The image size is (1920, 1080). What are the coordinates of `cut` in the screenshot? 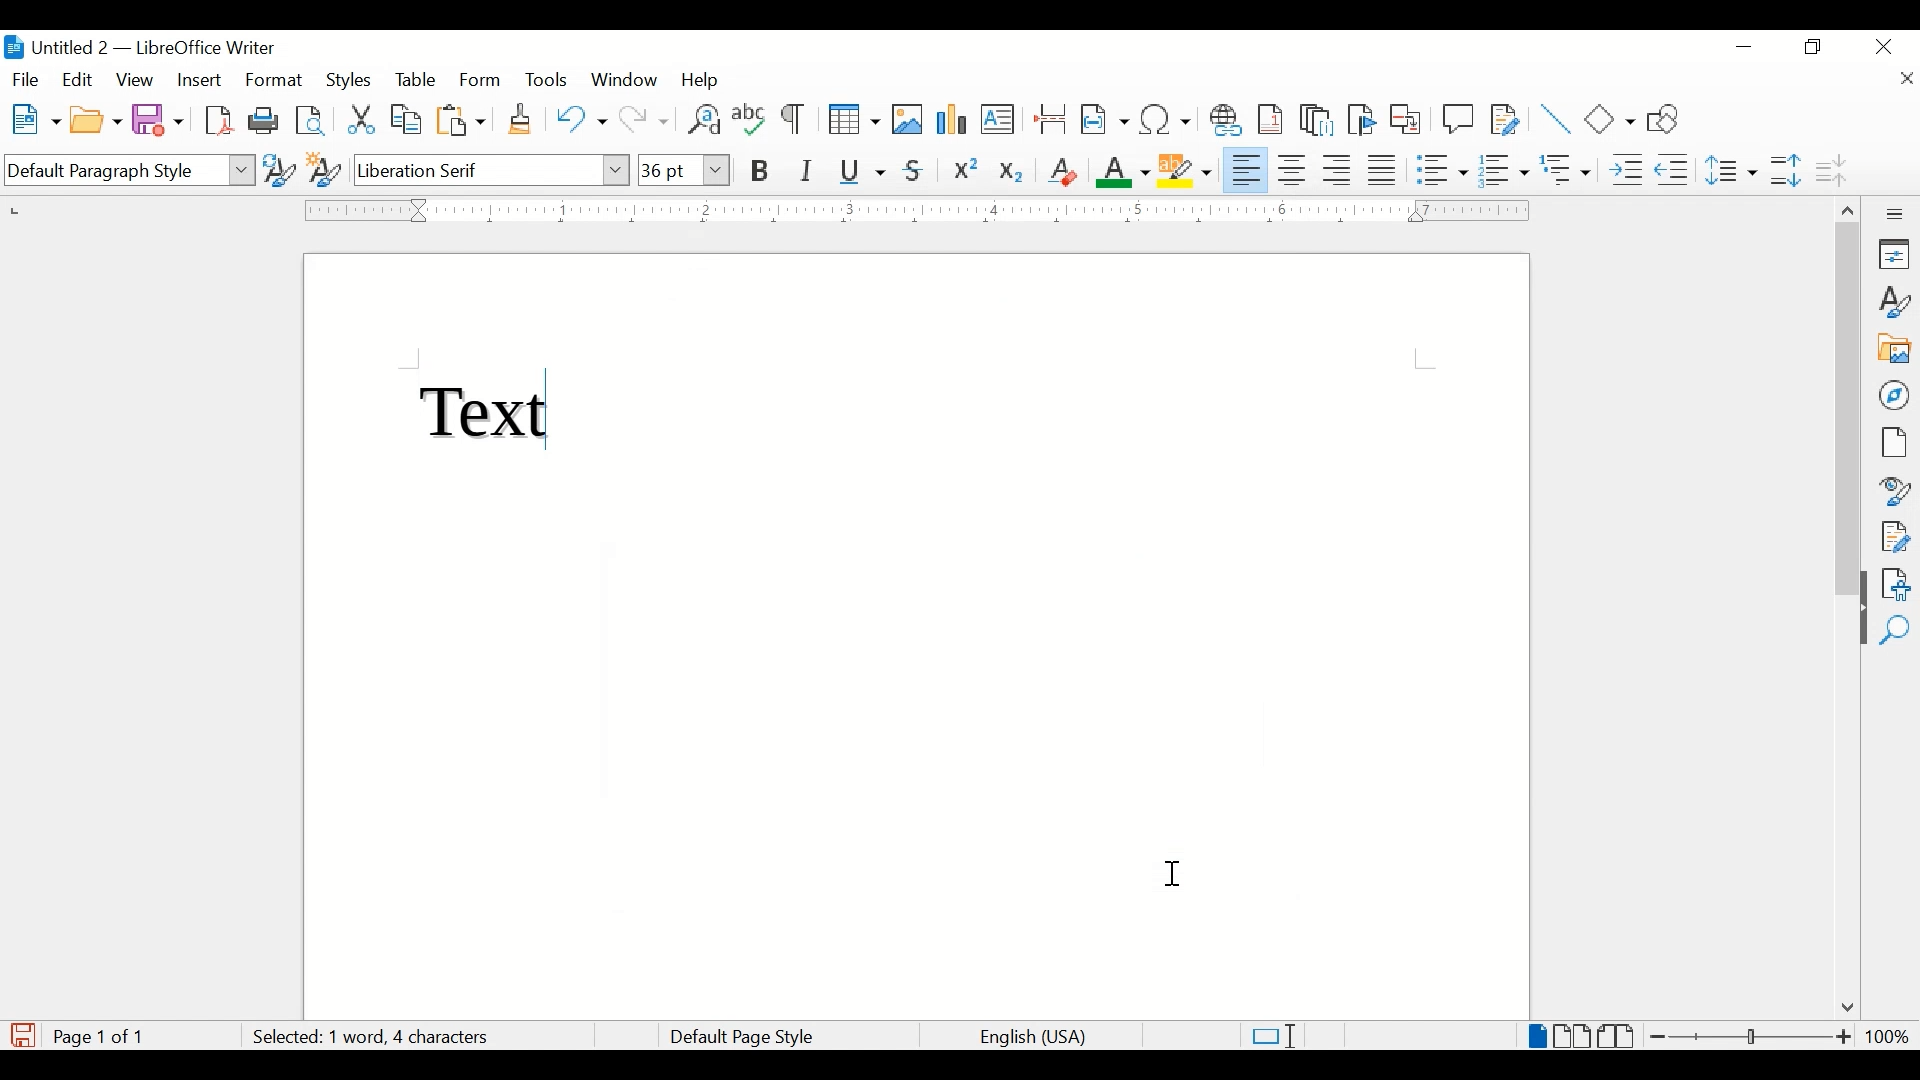 It's located at (362, 119).